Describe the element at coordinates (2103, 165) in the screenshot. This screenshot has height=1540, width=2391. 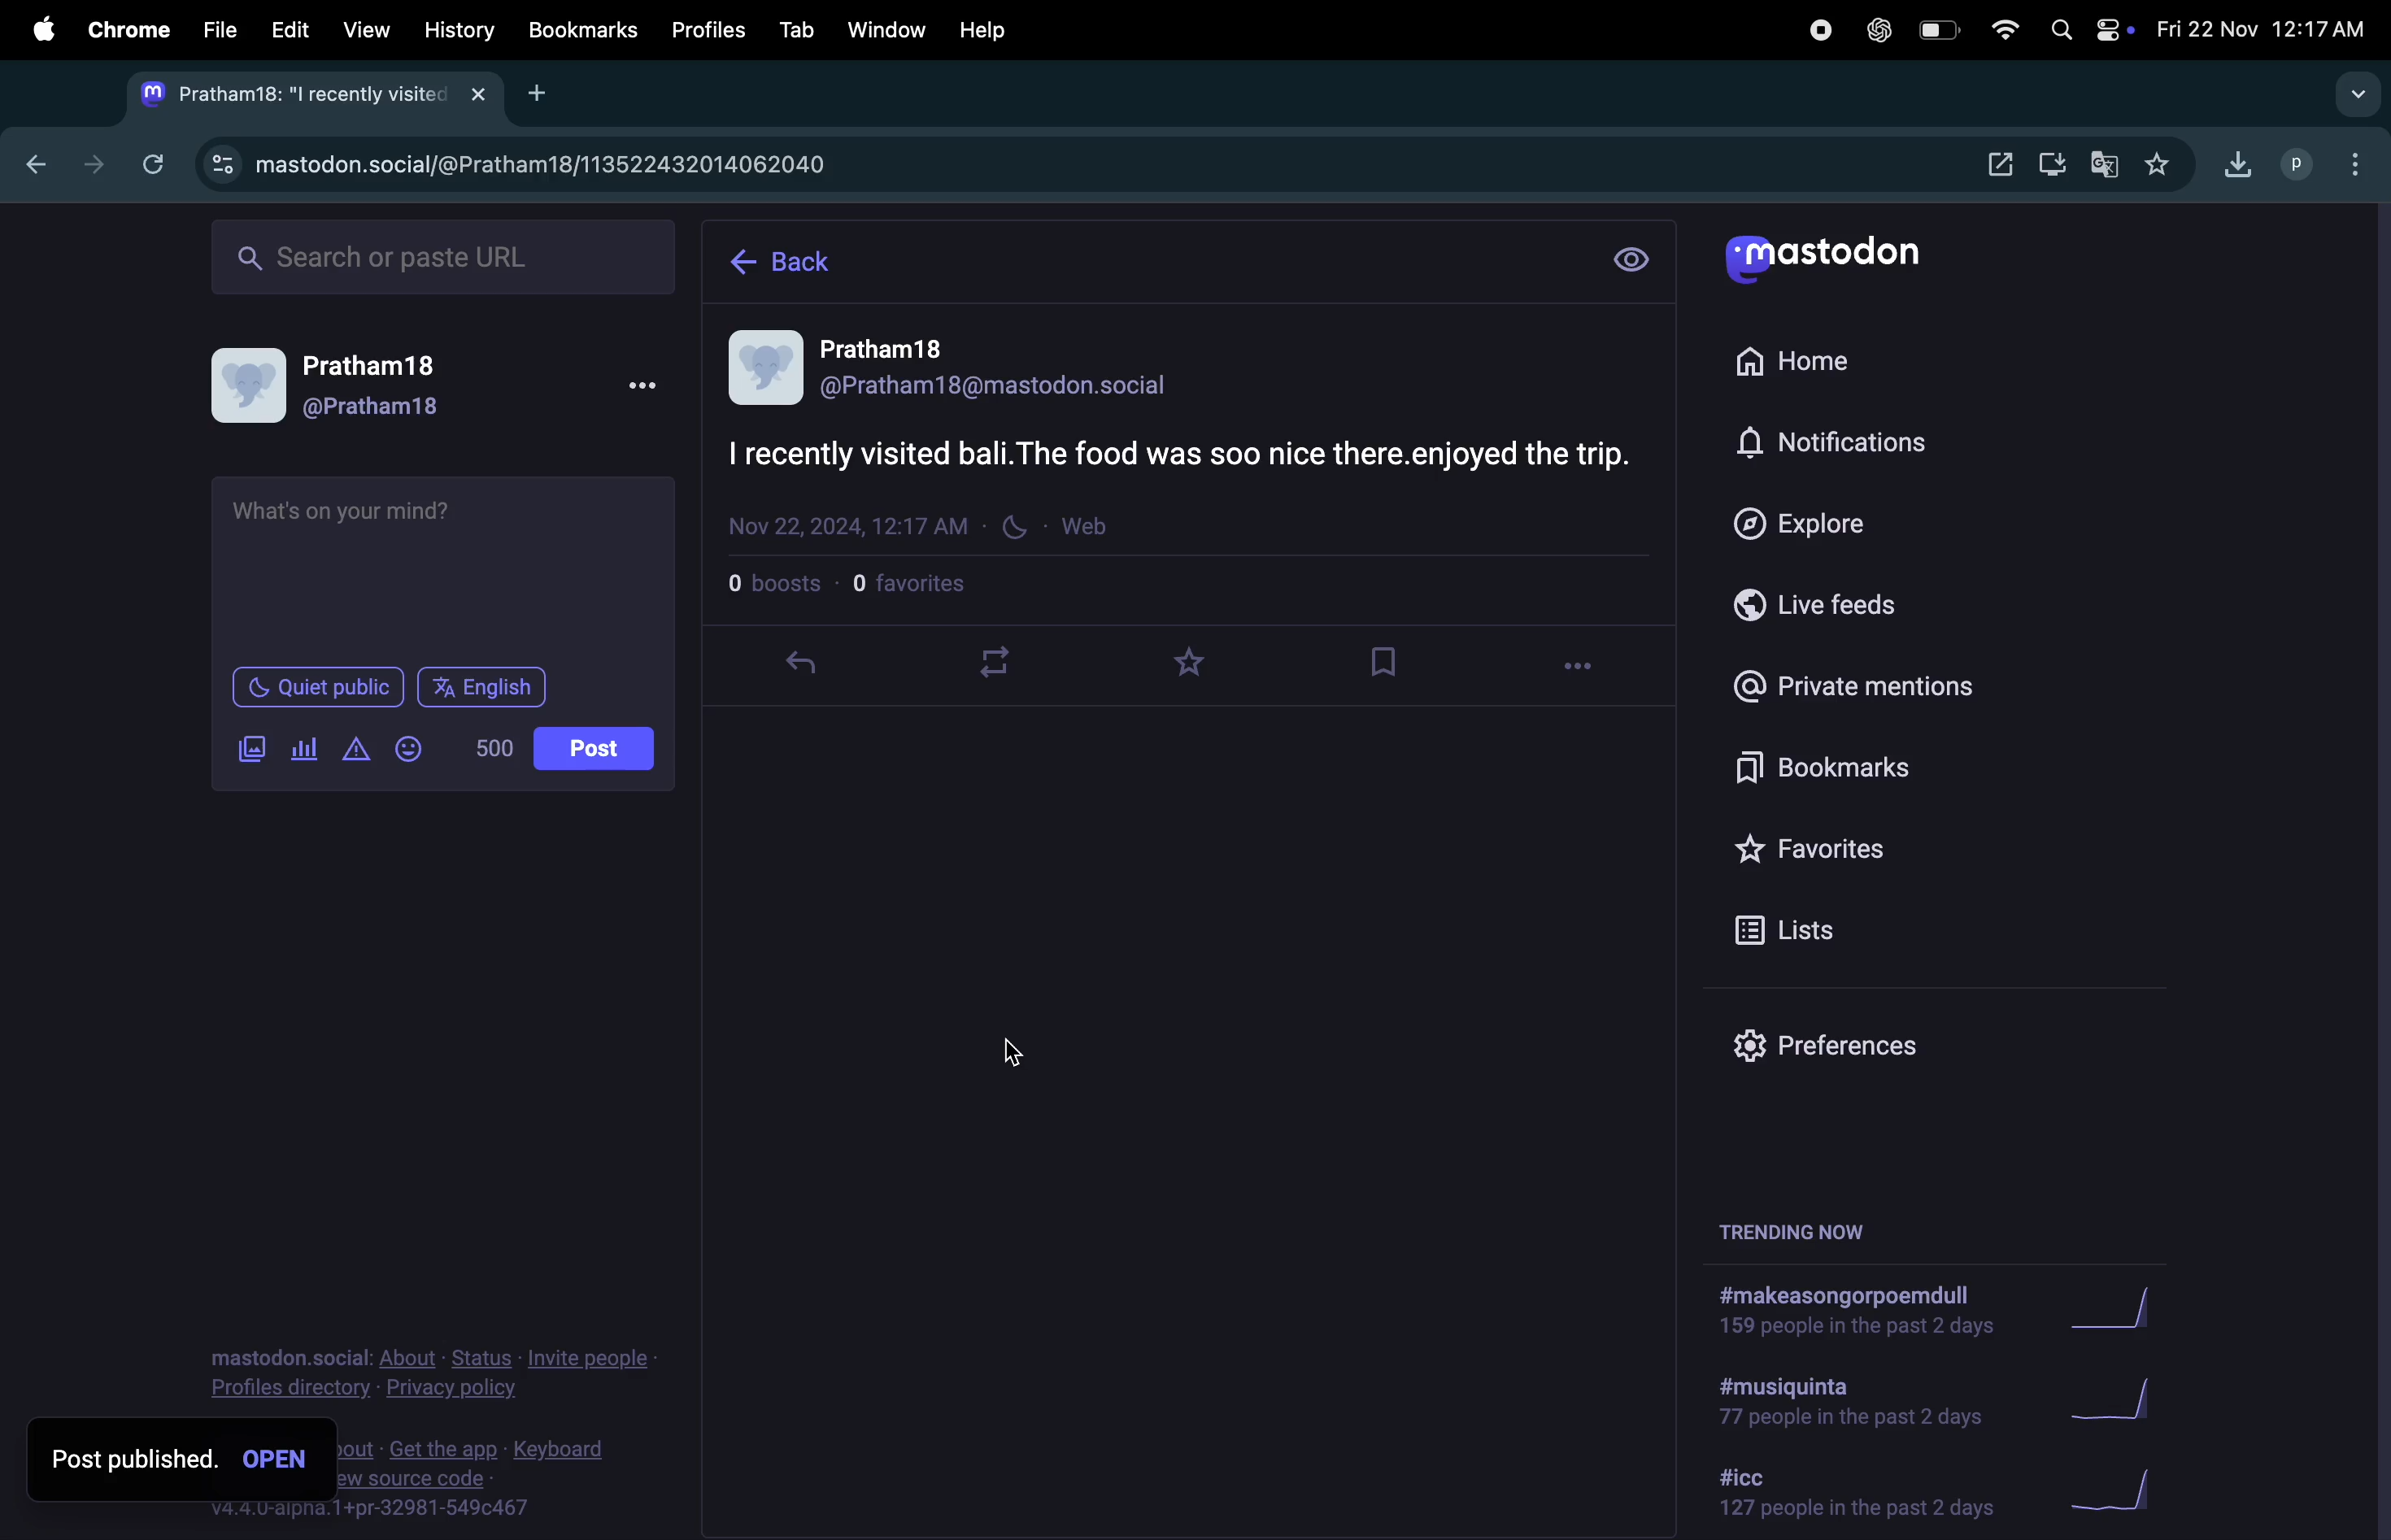
I see `translate` at that location.